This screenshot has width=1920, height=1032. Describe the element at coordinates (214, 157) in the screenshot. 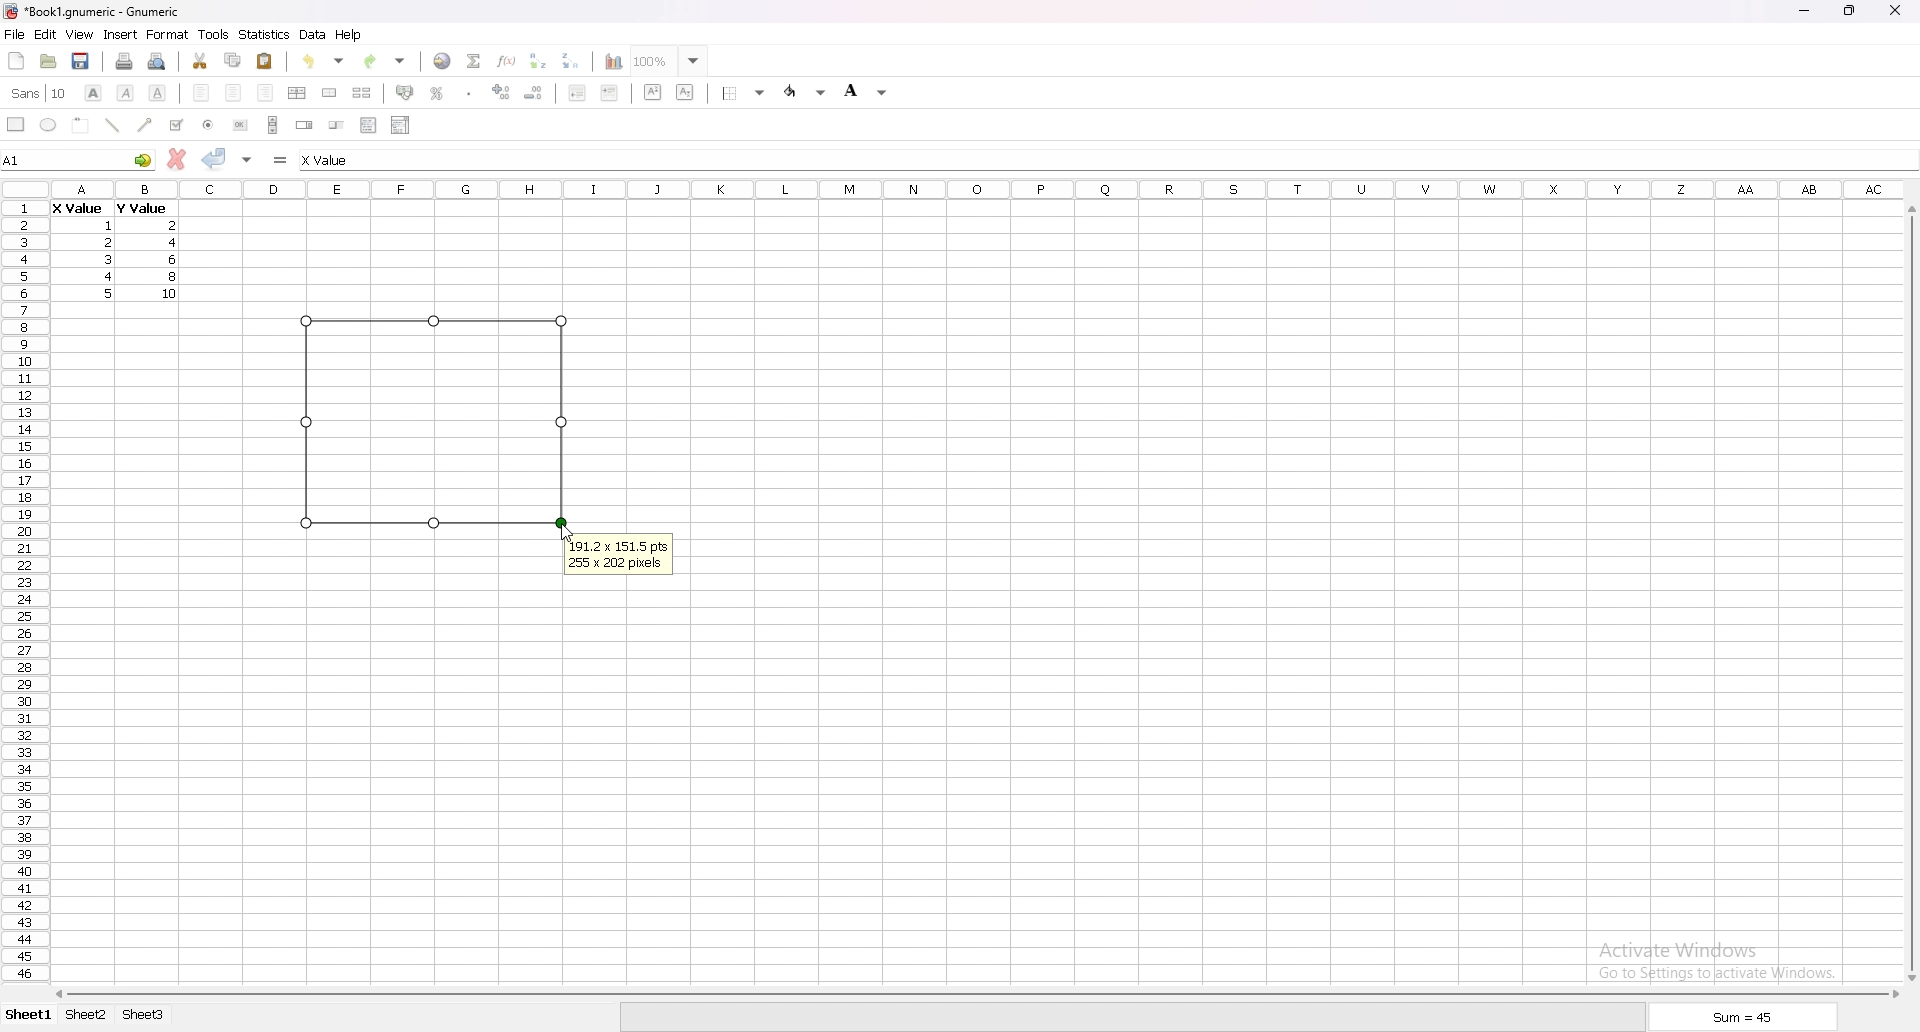

I see `accept change` at that location.